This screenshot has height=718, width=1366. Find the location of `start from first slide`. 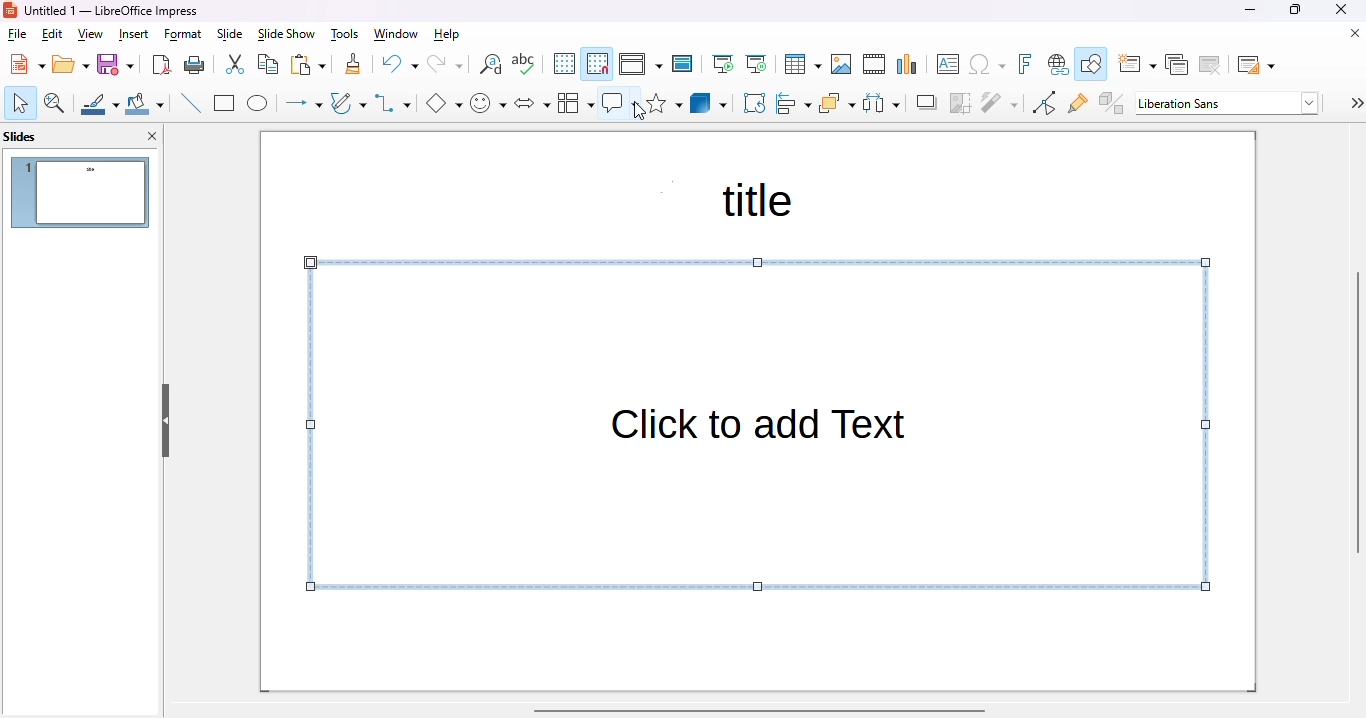

start from first slide is located at coordinates (725, 64).